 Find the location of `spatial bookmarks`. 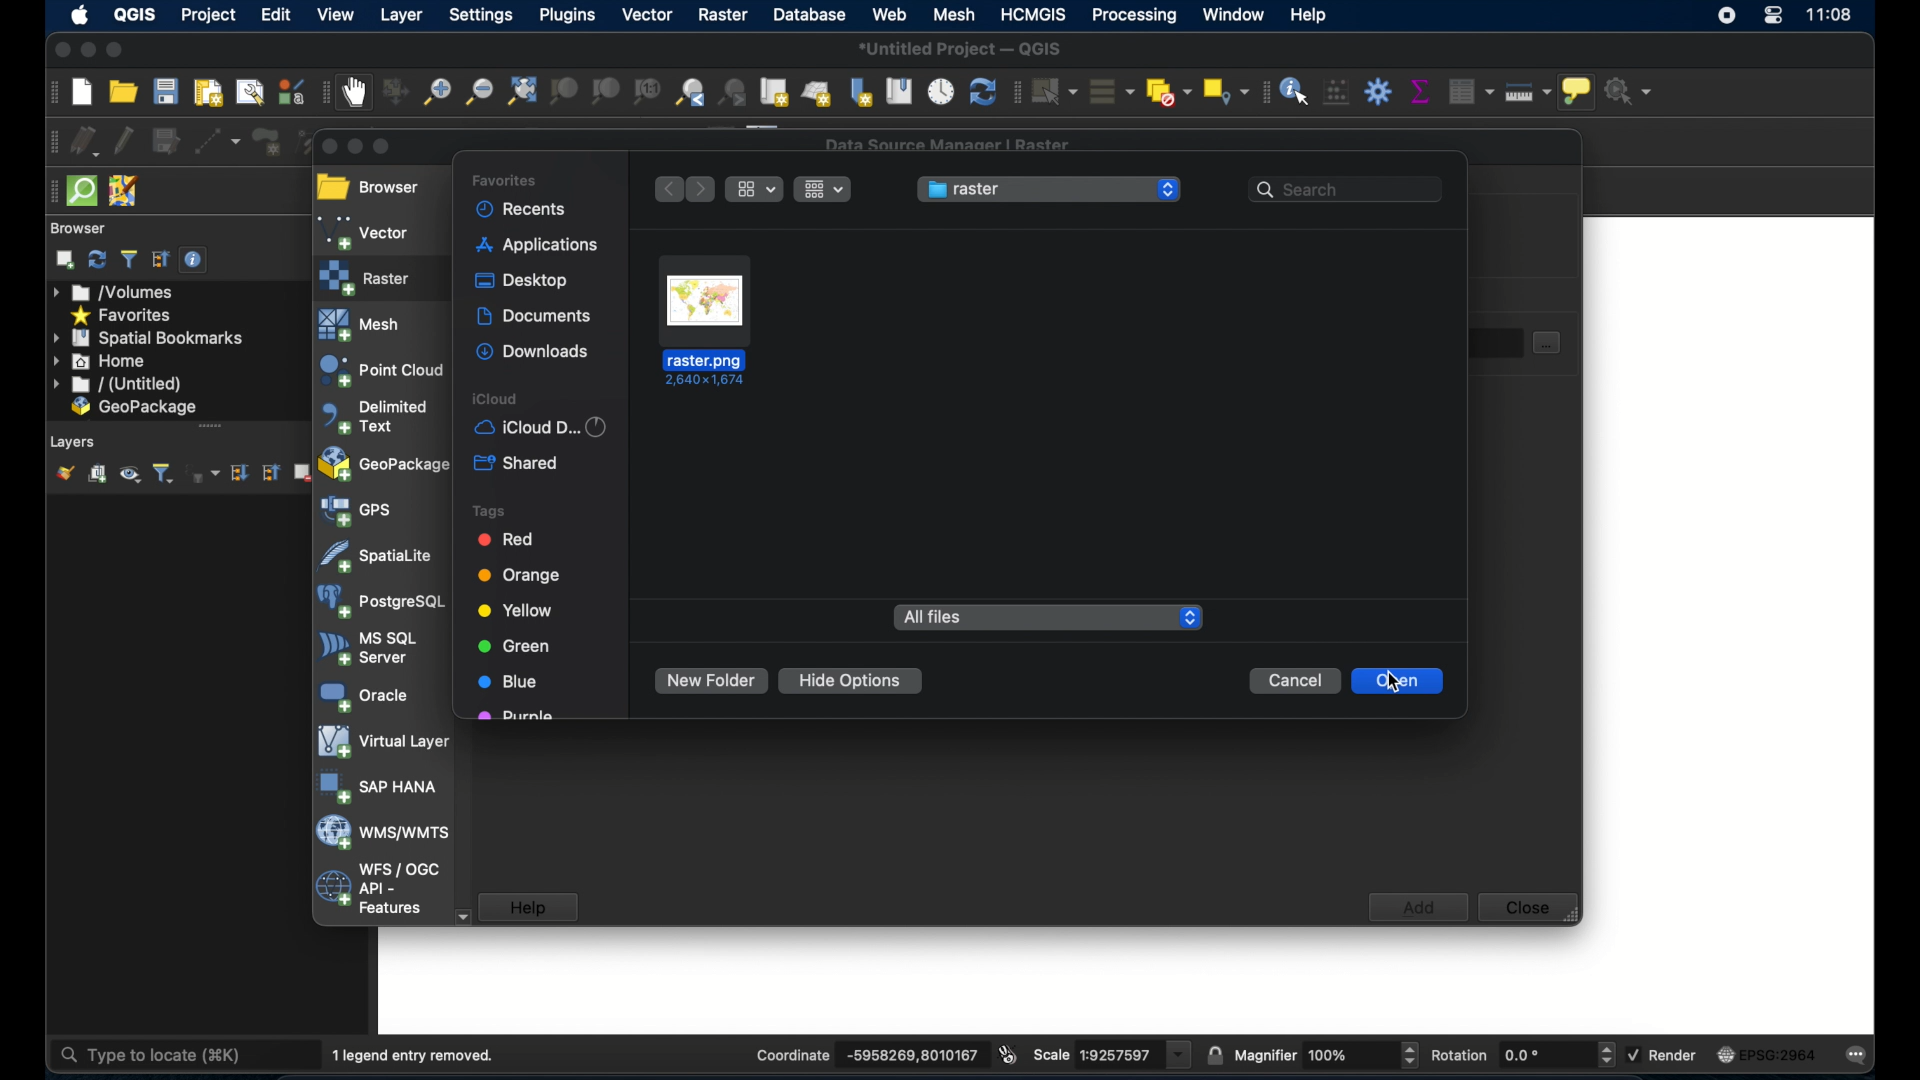

spatial bookmarks is located at coordinates (149, 338).